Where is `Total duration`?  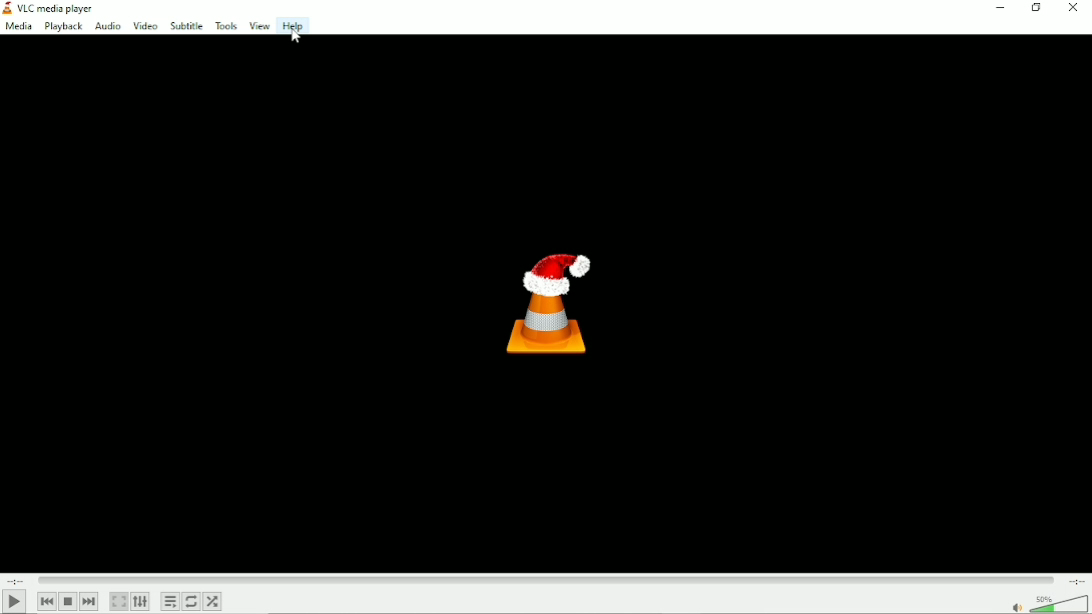
Total duration is located at coordinates (1078, 581).